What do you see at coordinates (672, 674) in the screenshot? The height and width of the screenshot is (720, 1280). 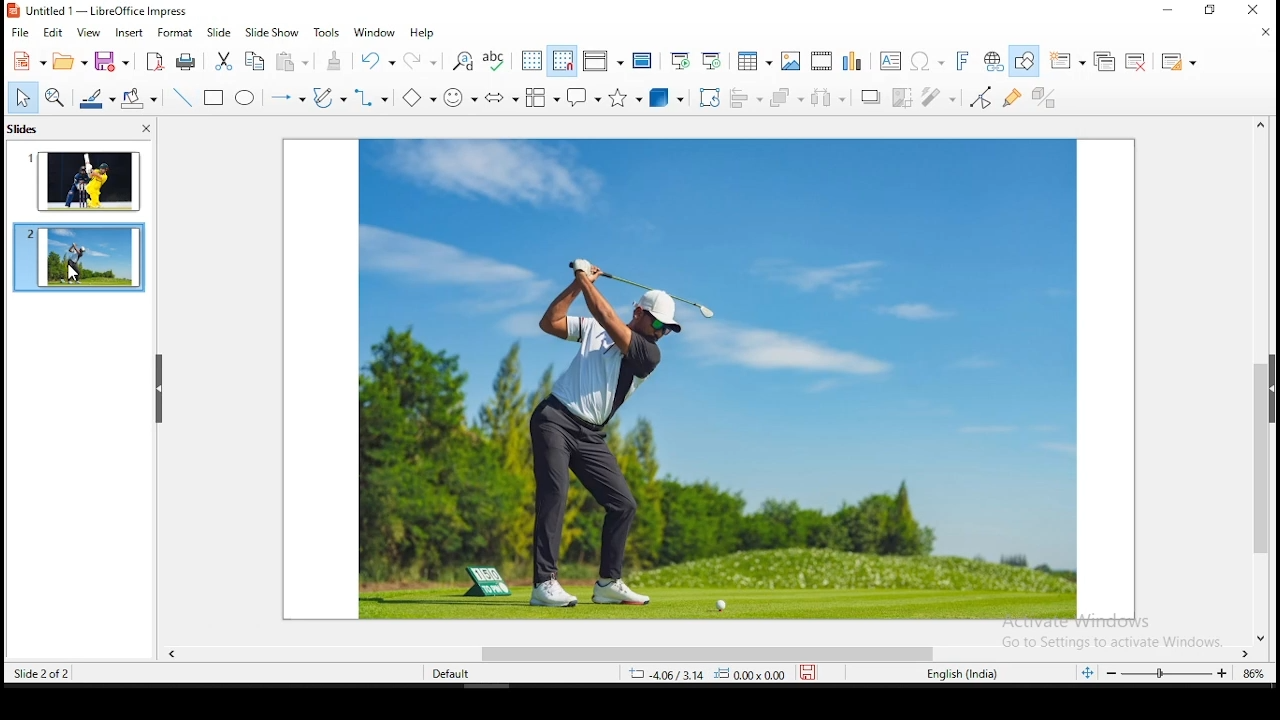 I see `4.06` at bounding box center [672, 674].